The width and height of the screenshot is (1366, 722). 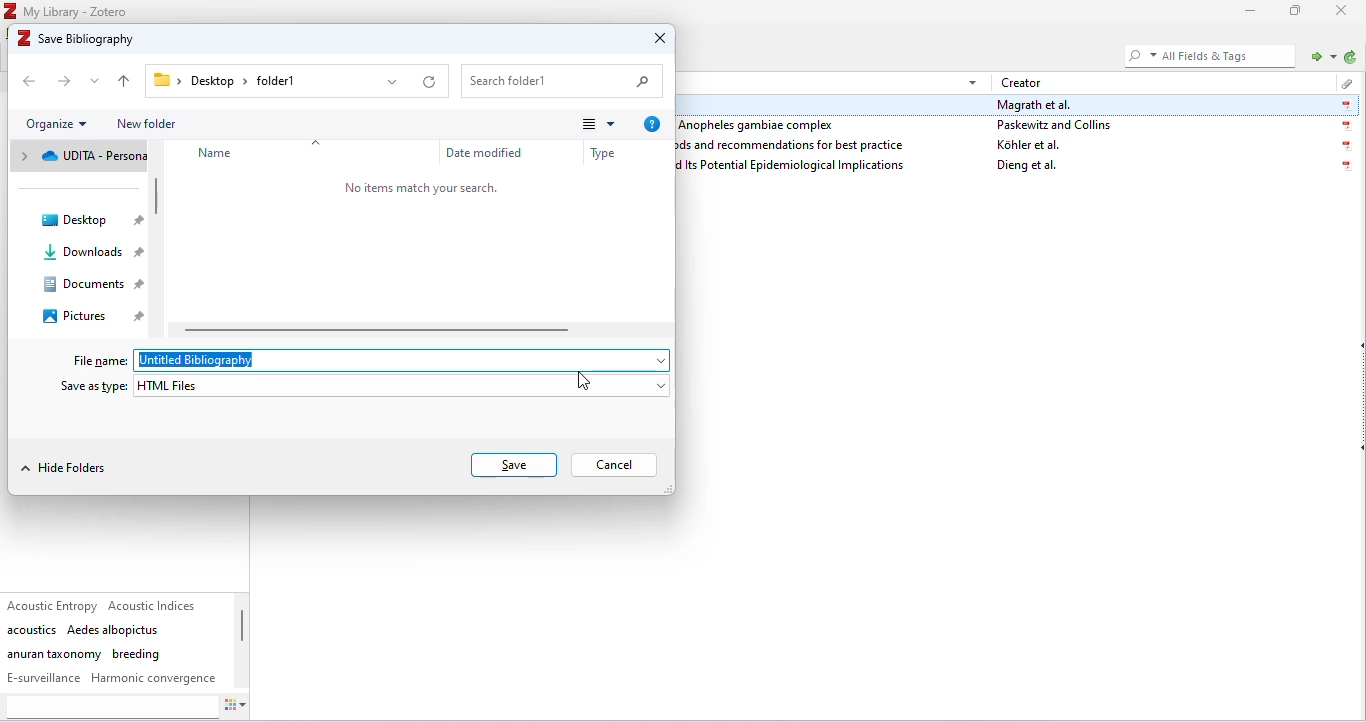 What do you see at coordinates (607, 151) in the screenshot?
I see `type` at bounding box center [607, 151].